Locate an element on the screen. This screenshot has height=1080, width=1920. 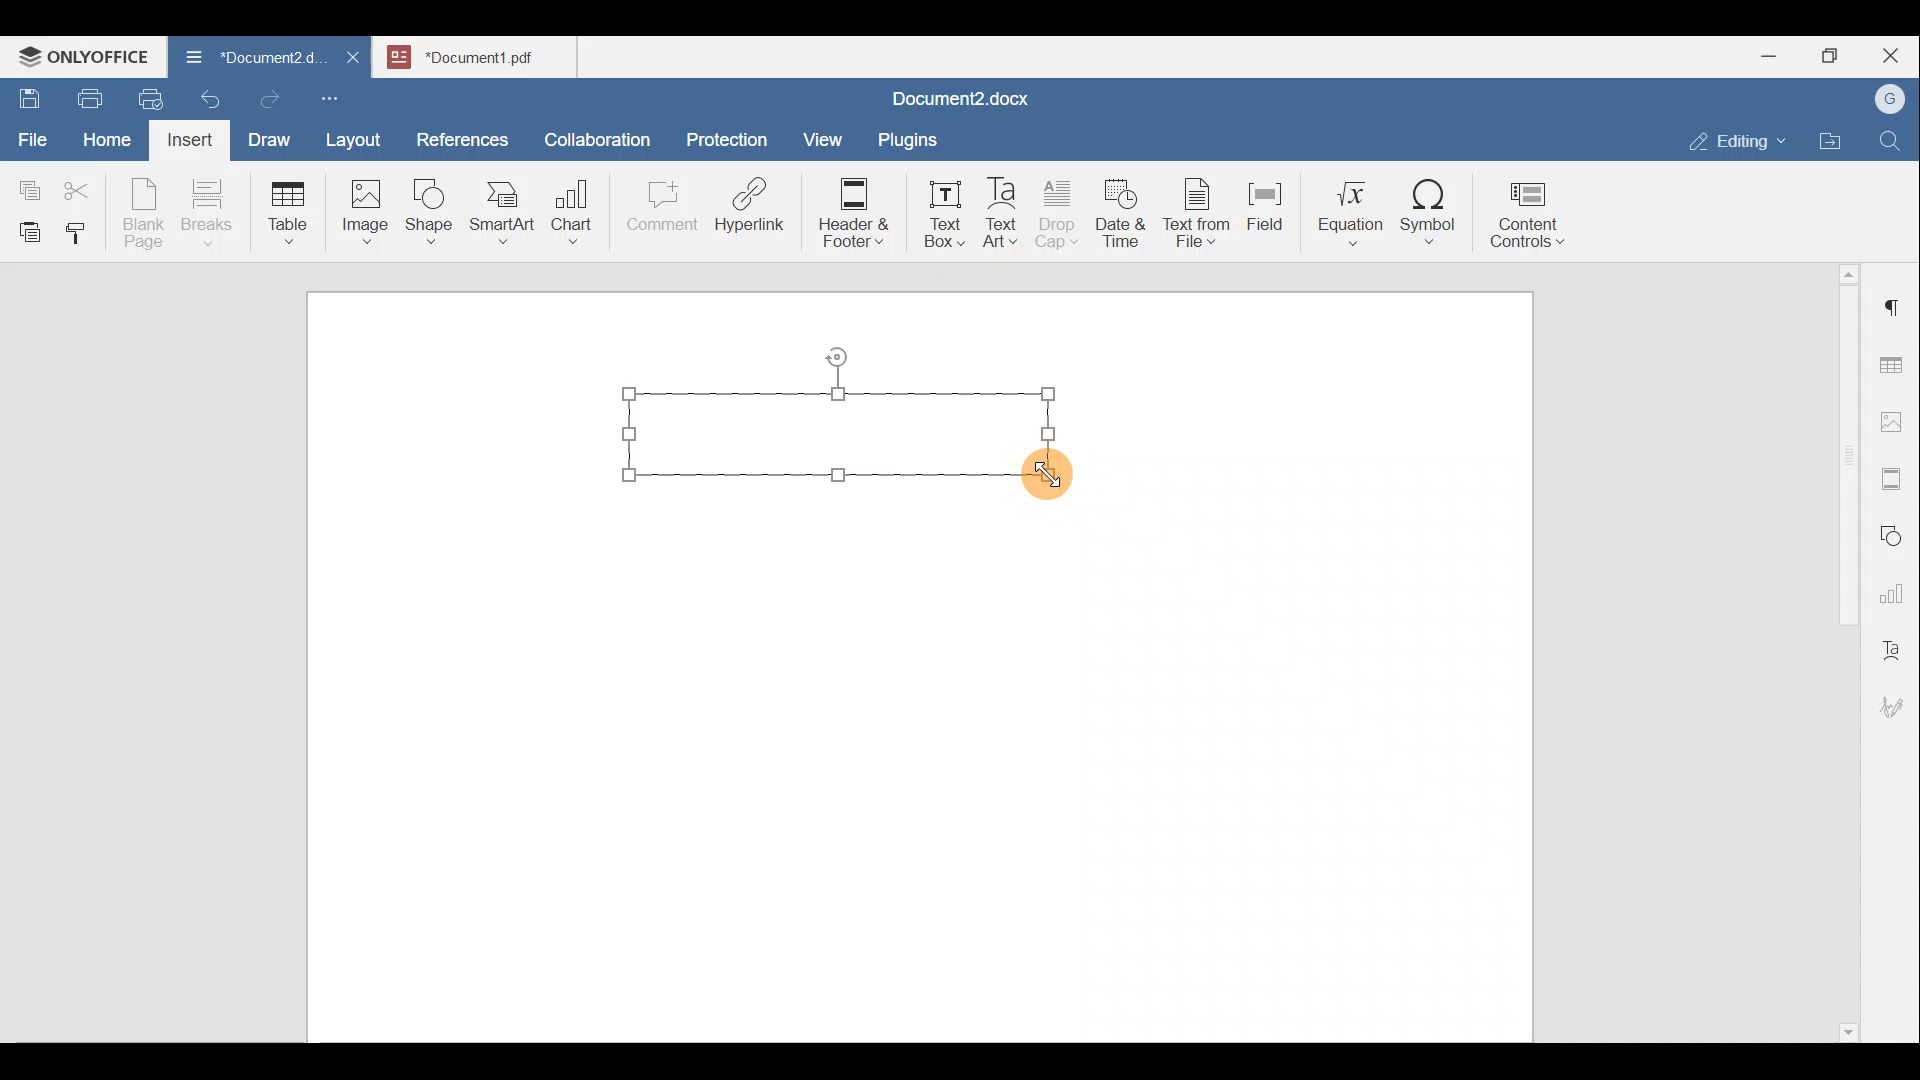
Save is located at coordinates (28, 94).